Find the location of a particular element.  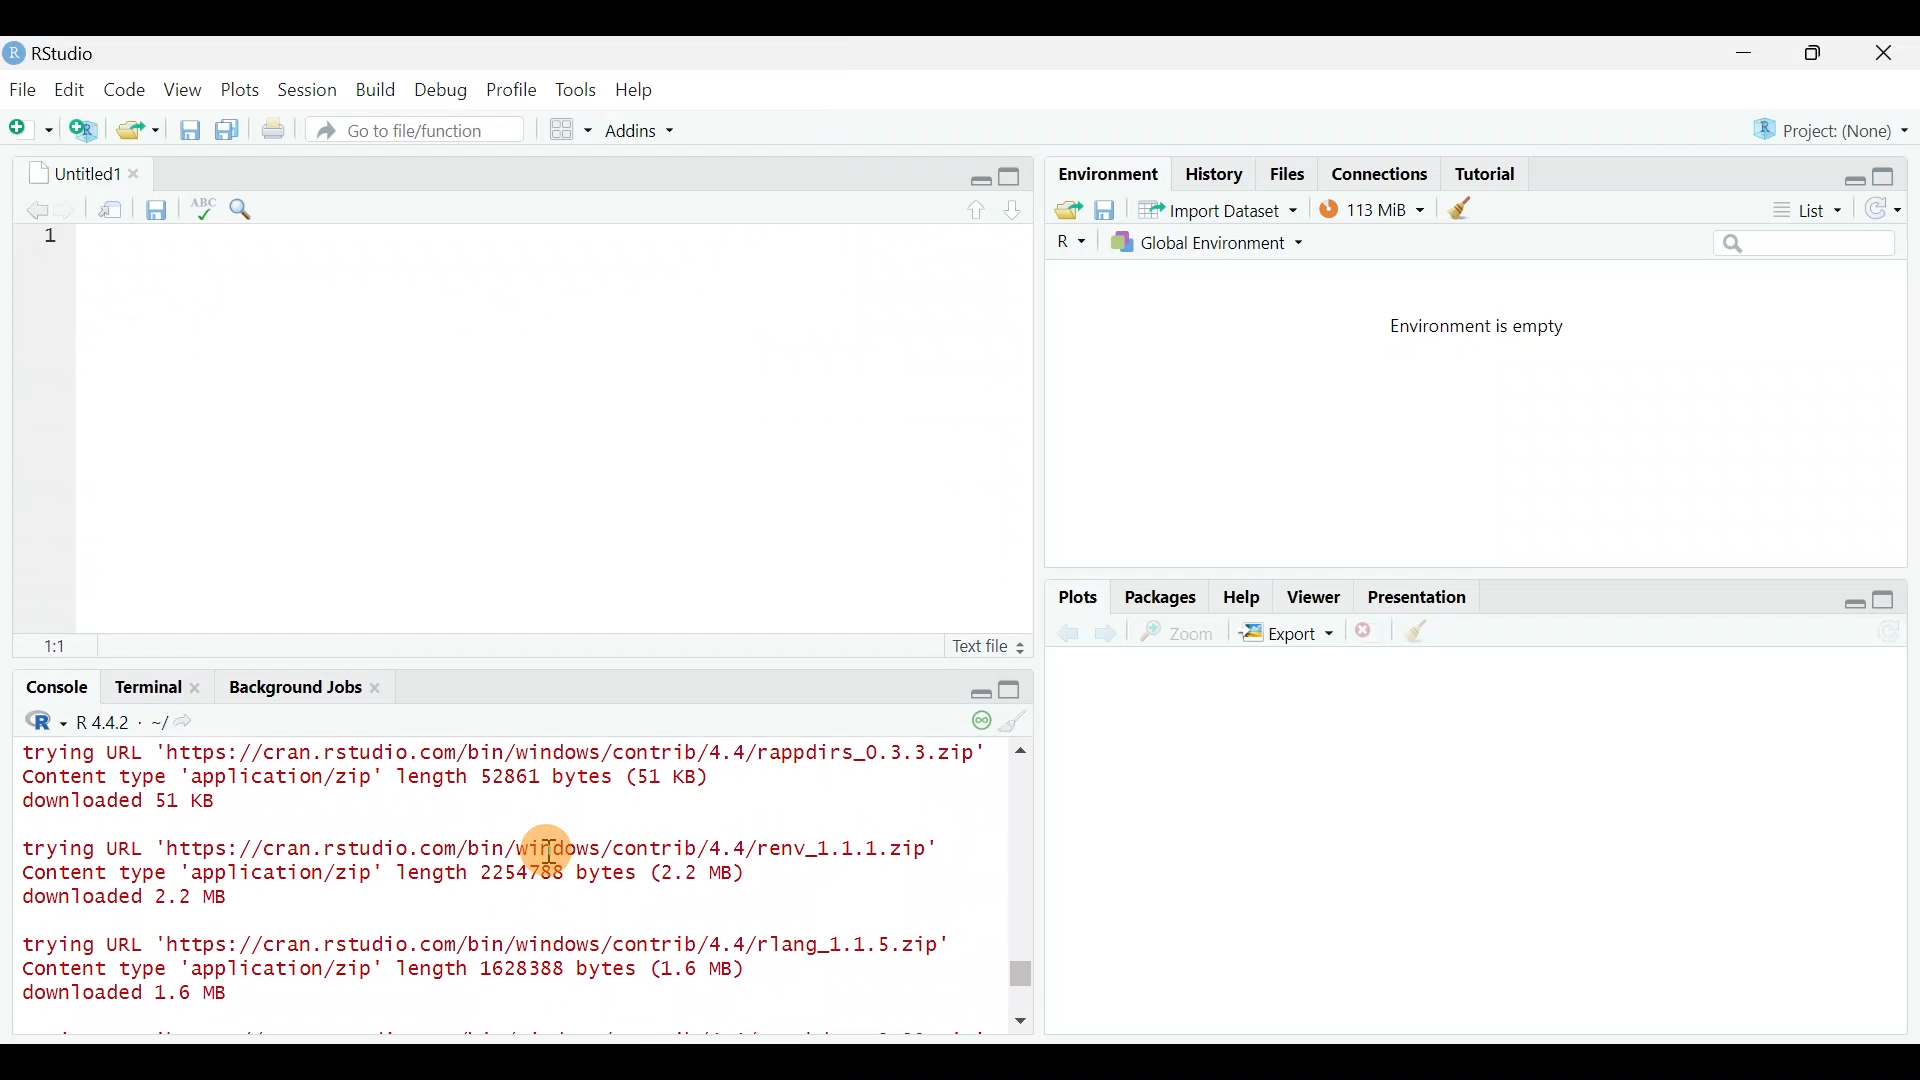

Tutorial is located at coordinates (1484, 170).